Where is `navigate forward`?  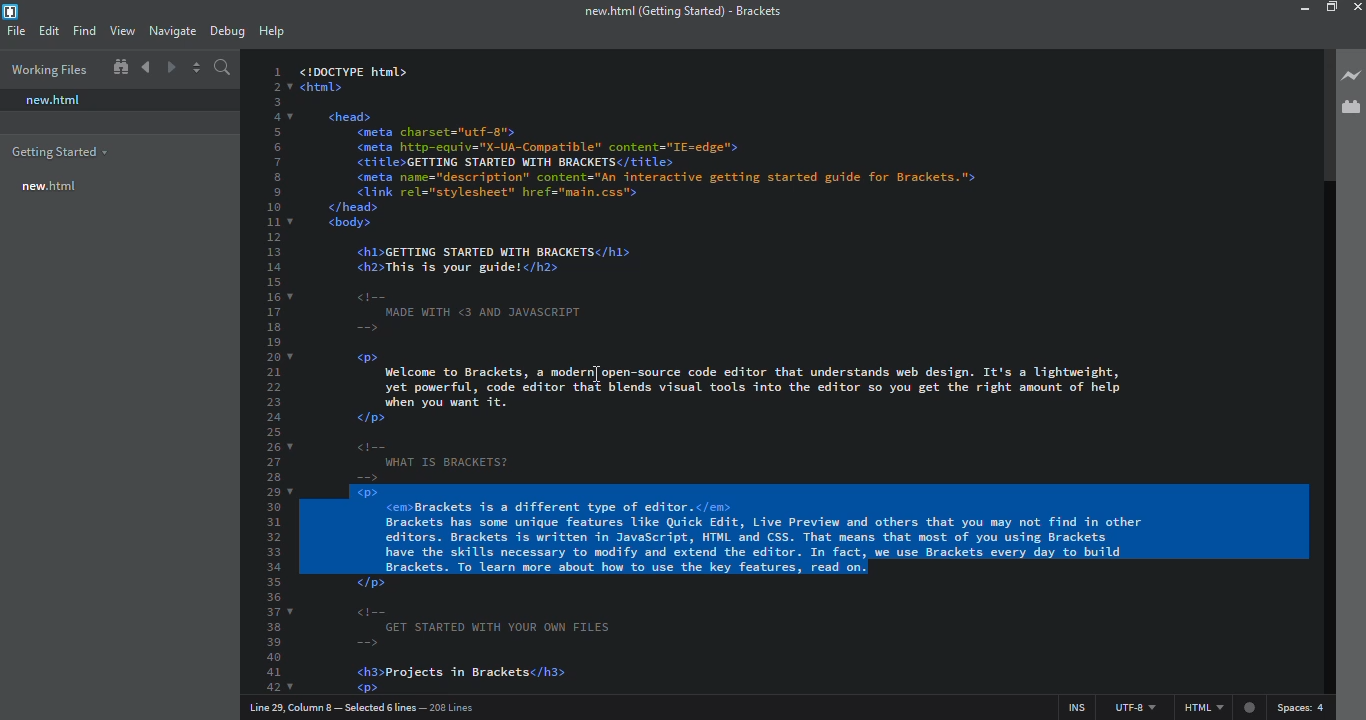
navigate forward is located at coordinates (173, 67).